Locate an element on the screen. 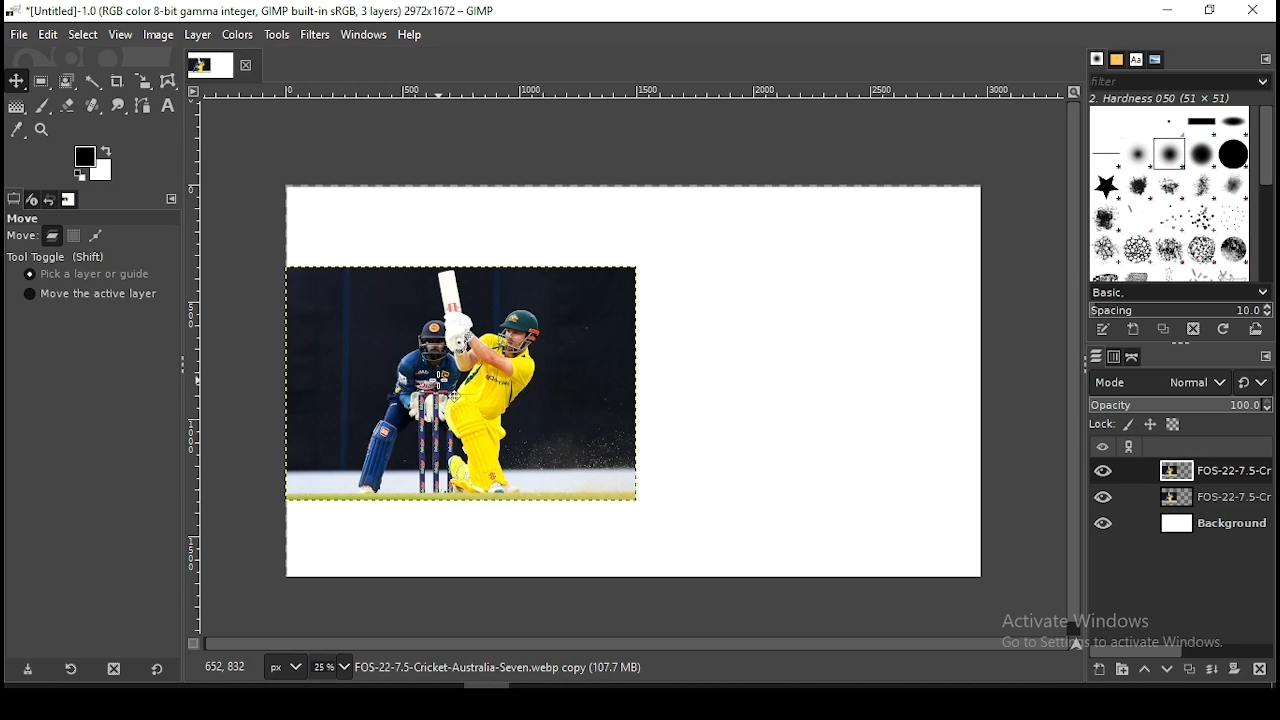  move layer is located at coordinates (52, 236).